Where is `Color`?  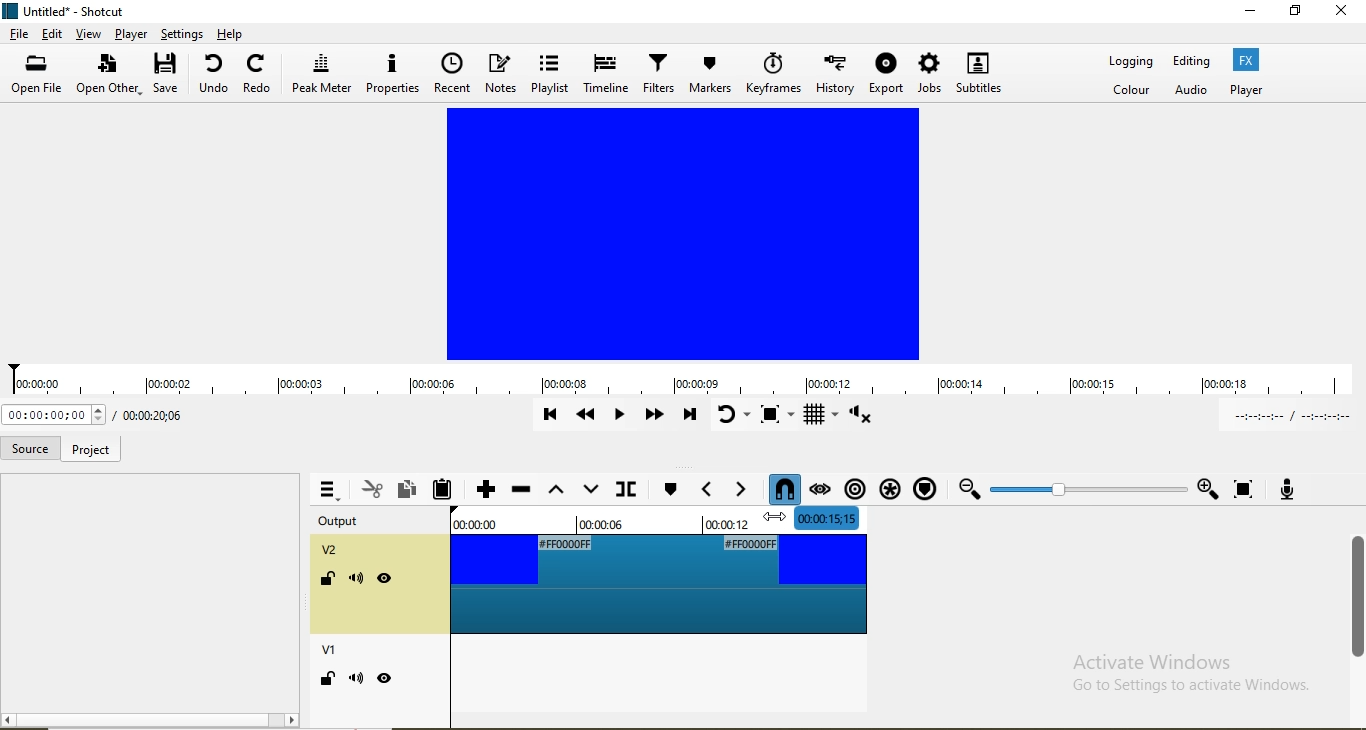 Color is located at coordinates (1133, 91).